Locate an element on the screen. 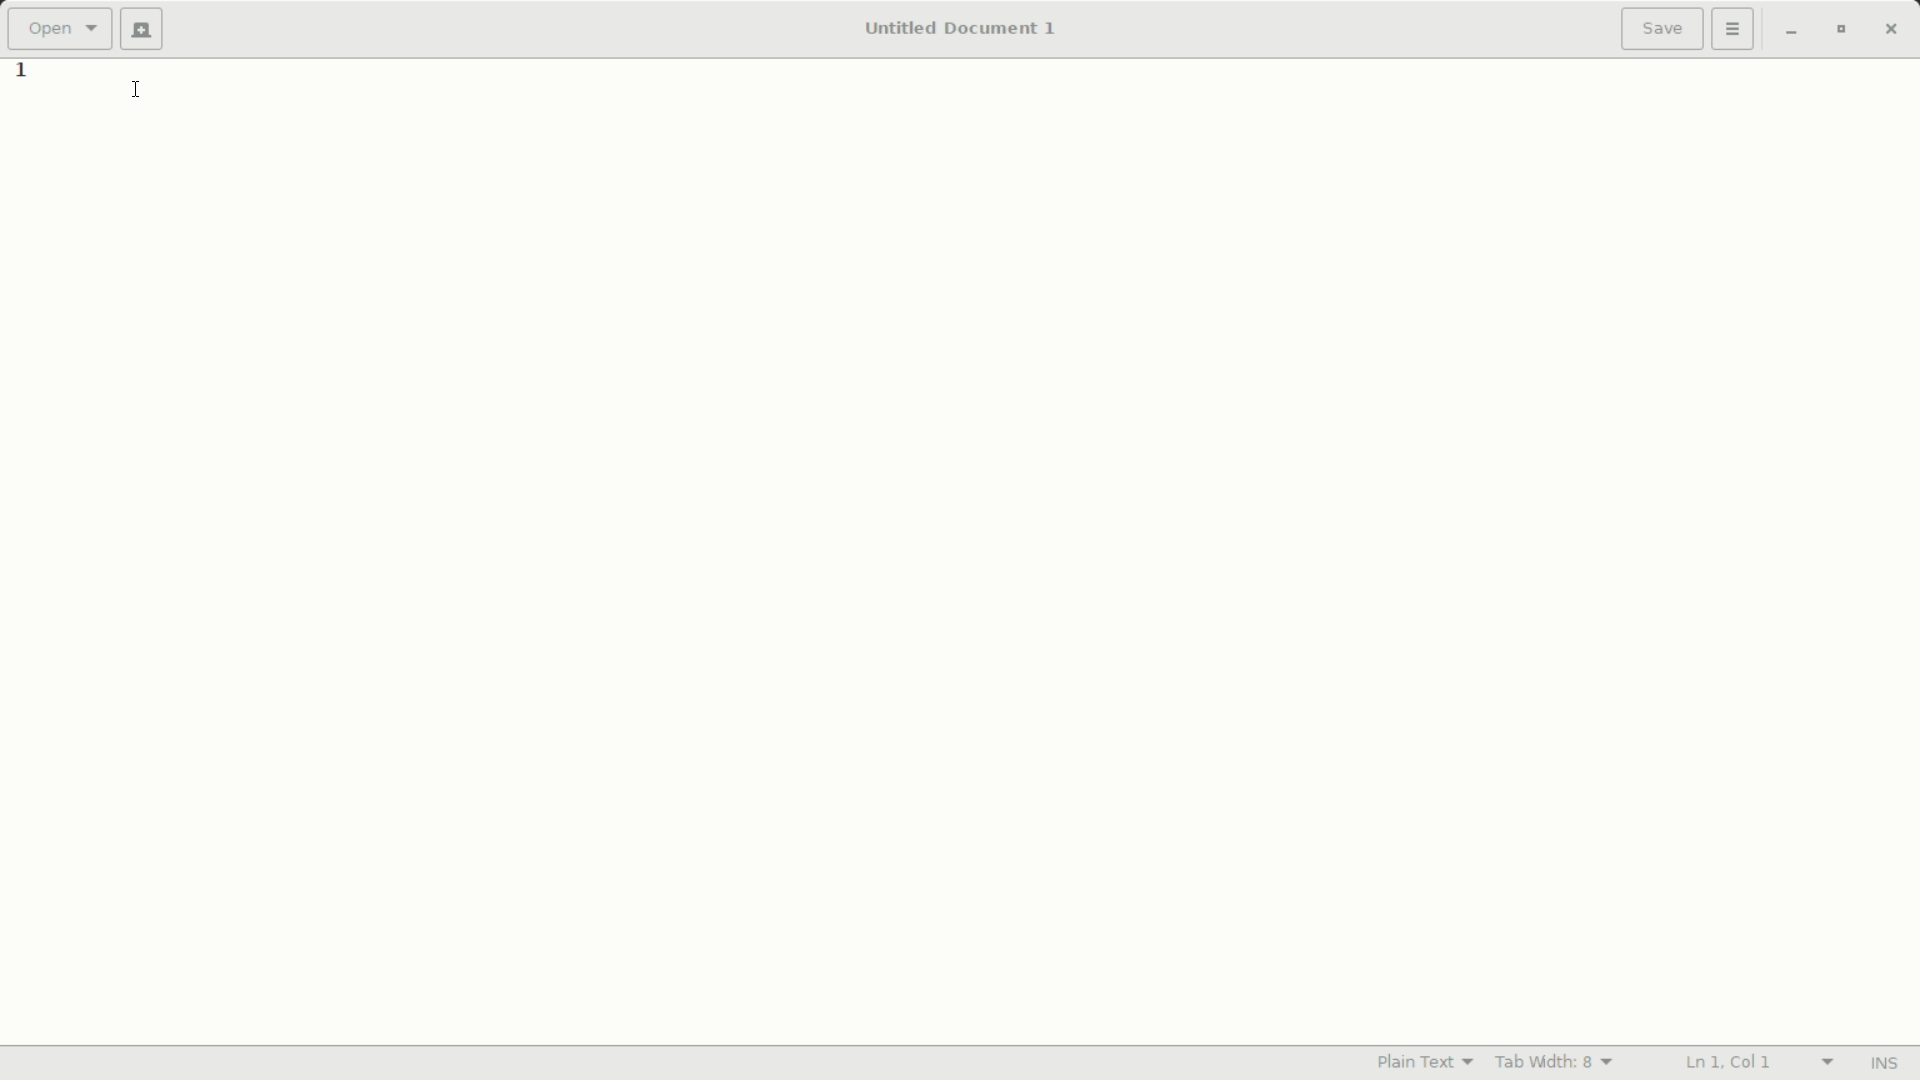  tab width 8 is located at coordinates (1556, 1064).